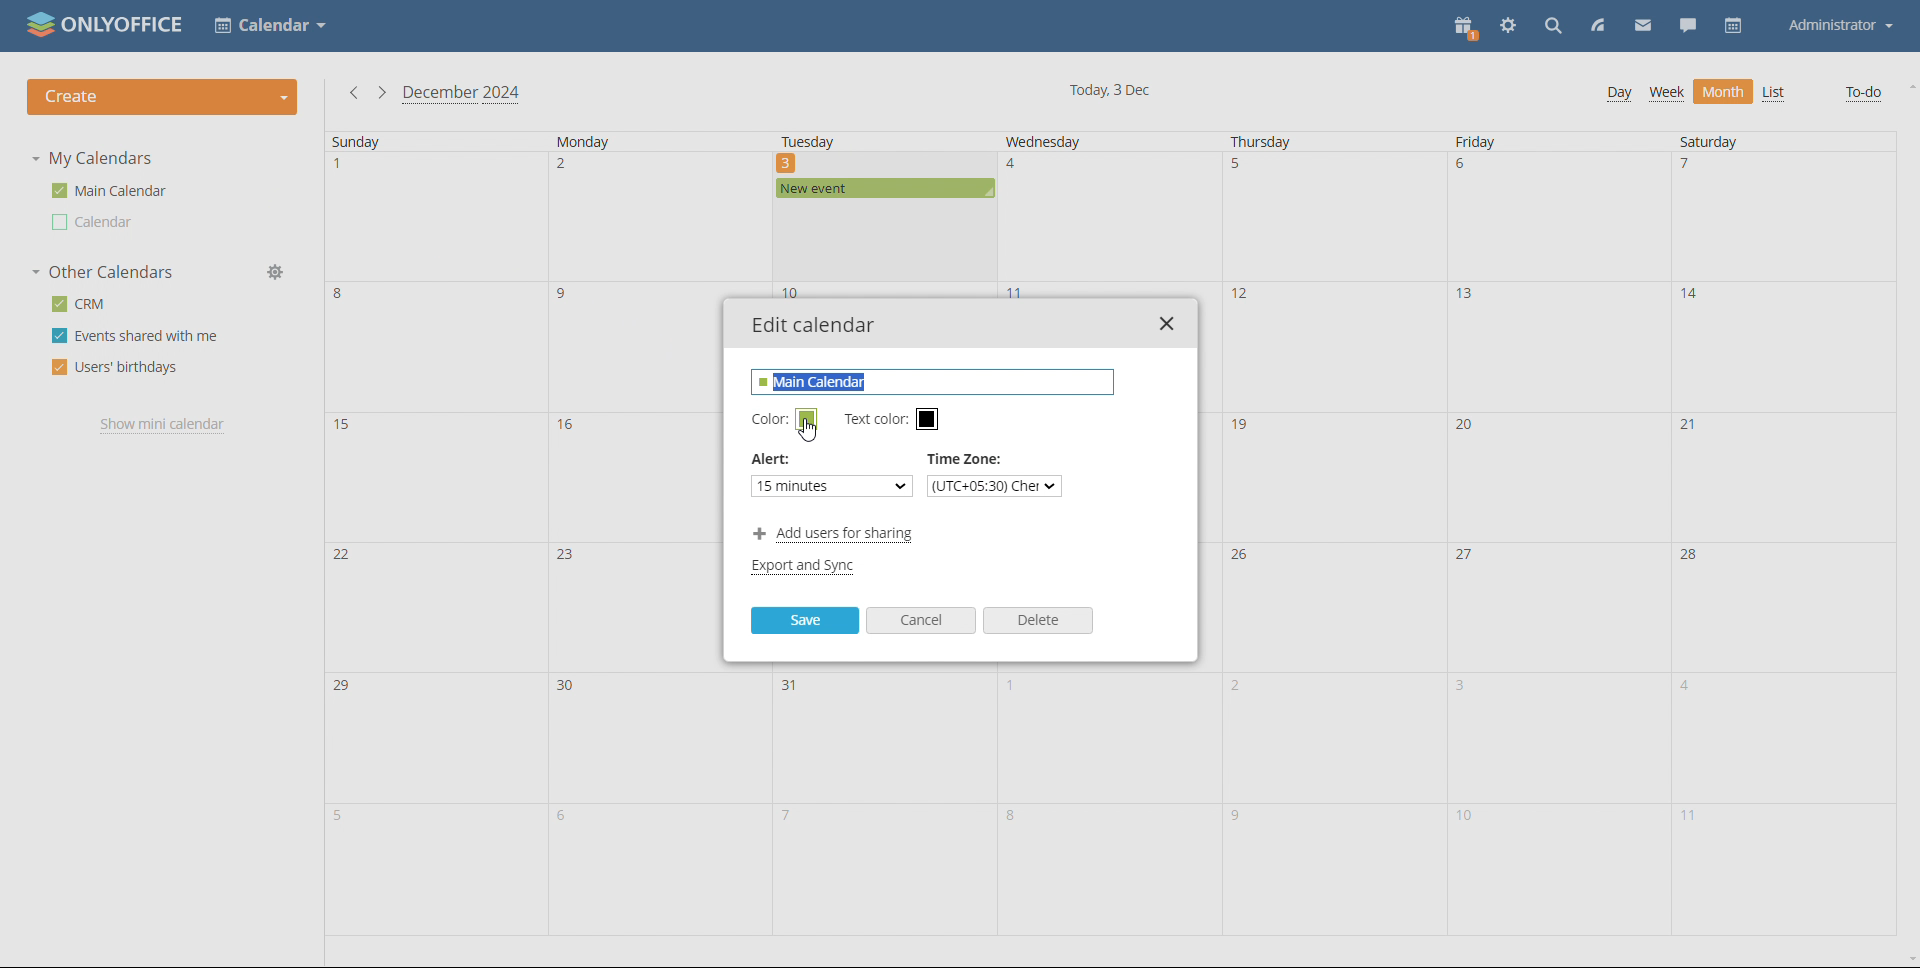  I want to click on color, so click(767, 420).